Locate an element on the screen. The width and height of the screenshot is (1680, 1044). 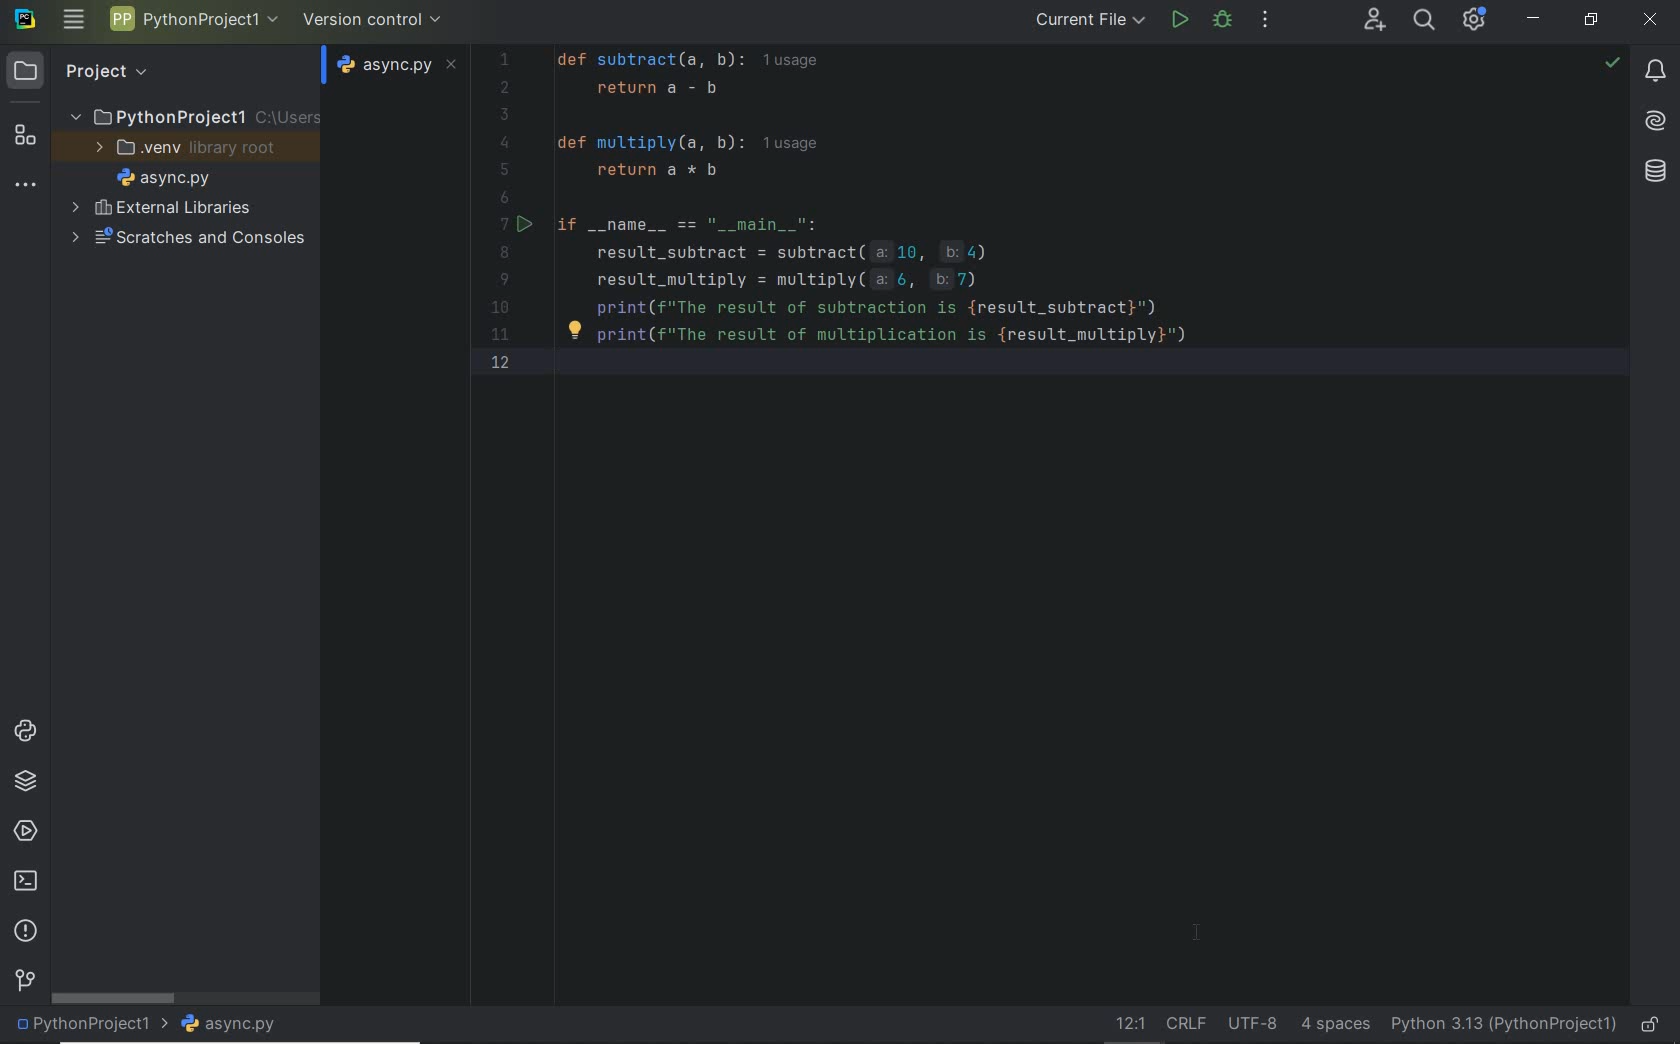
code with me is located at coordinates (1373, 22).